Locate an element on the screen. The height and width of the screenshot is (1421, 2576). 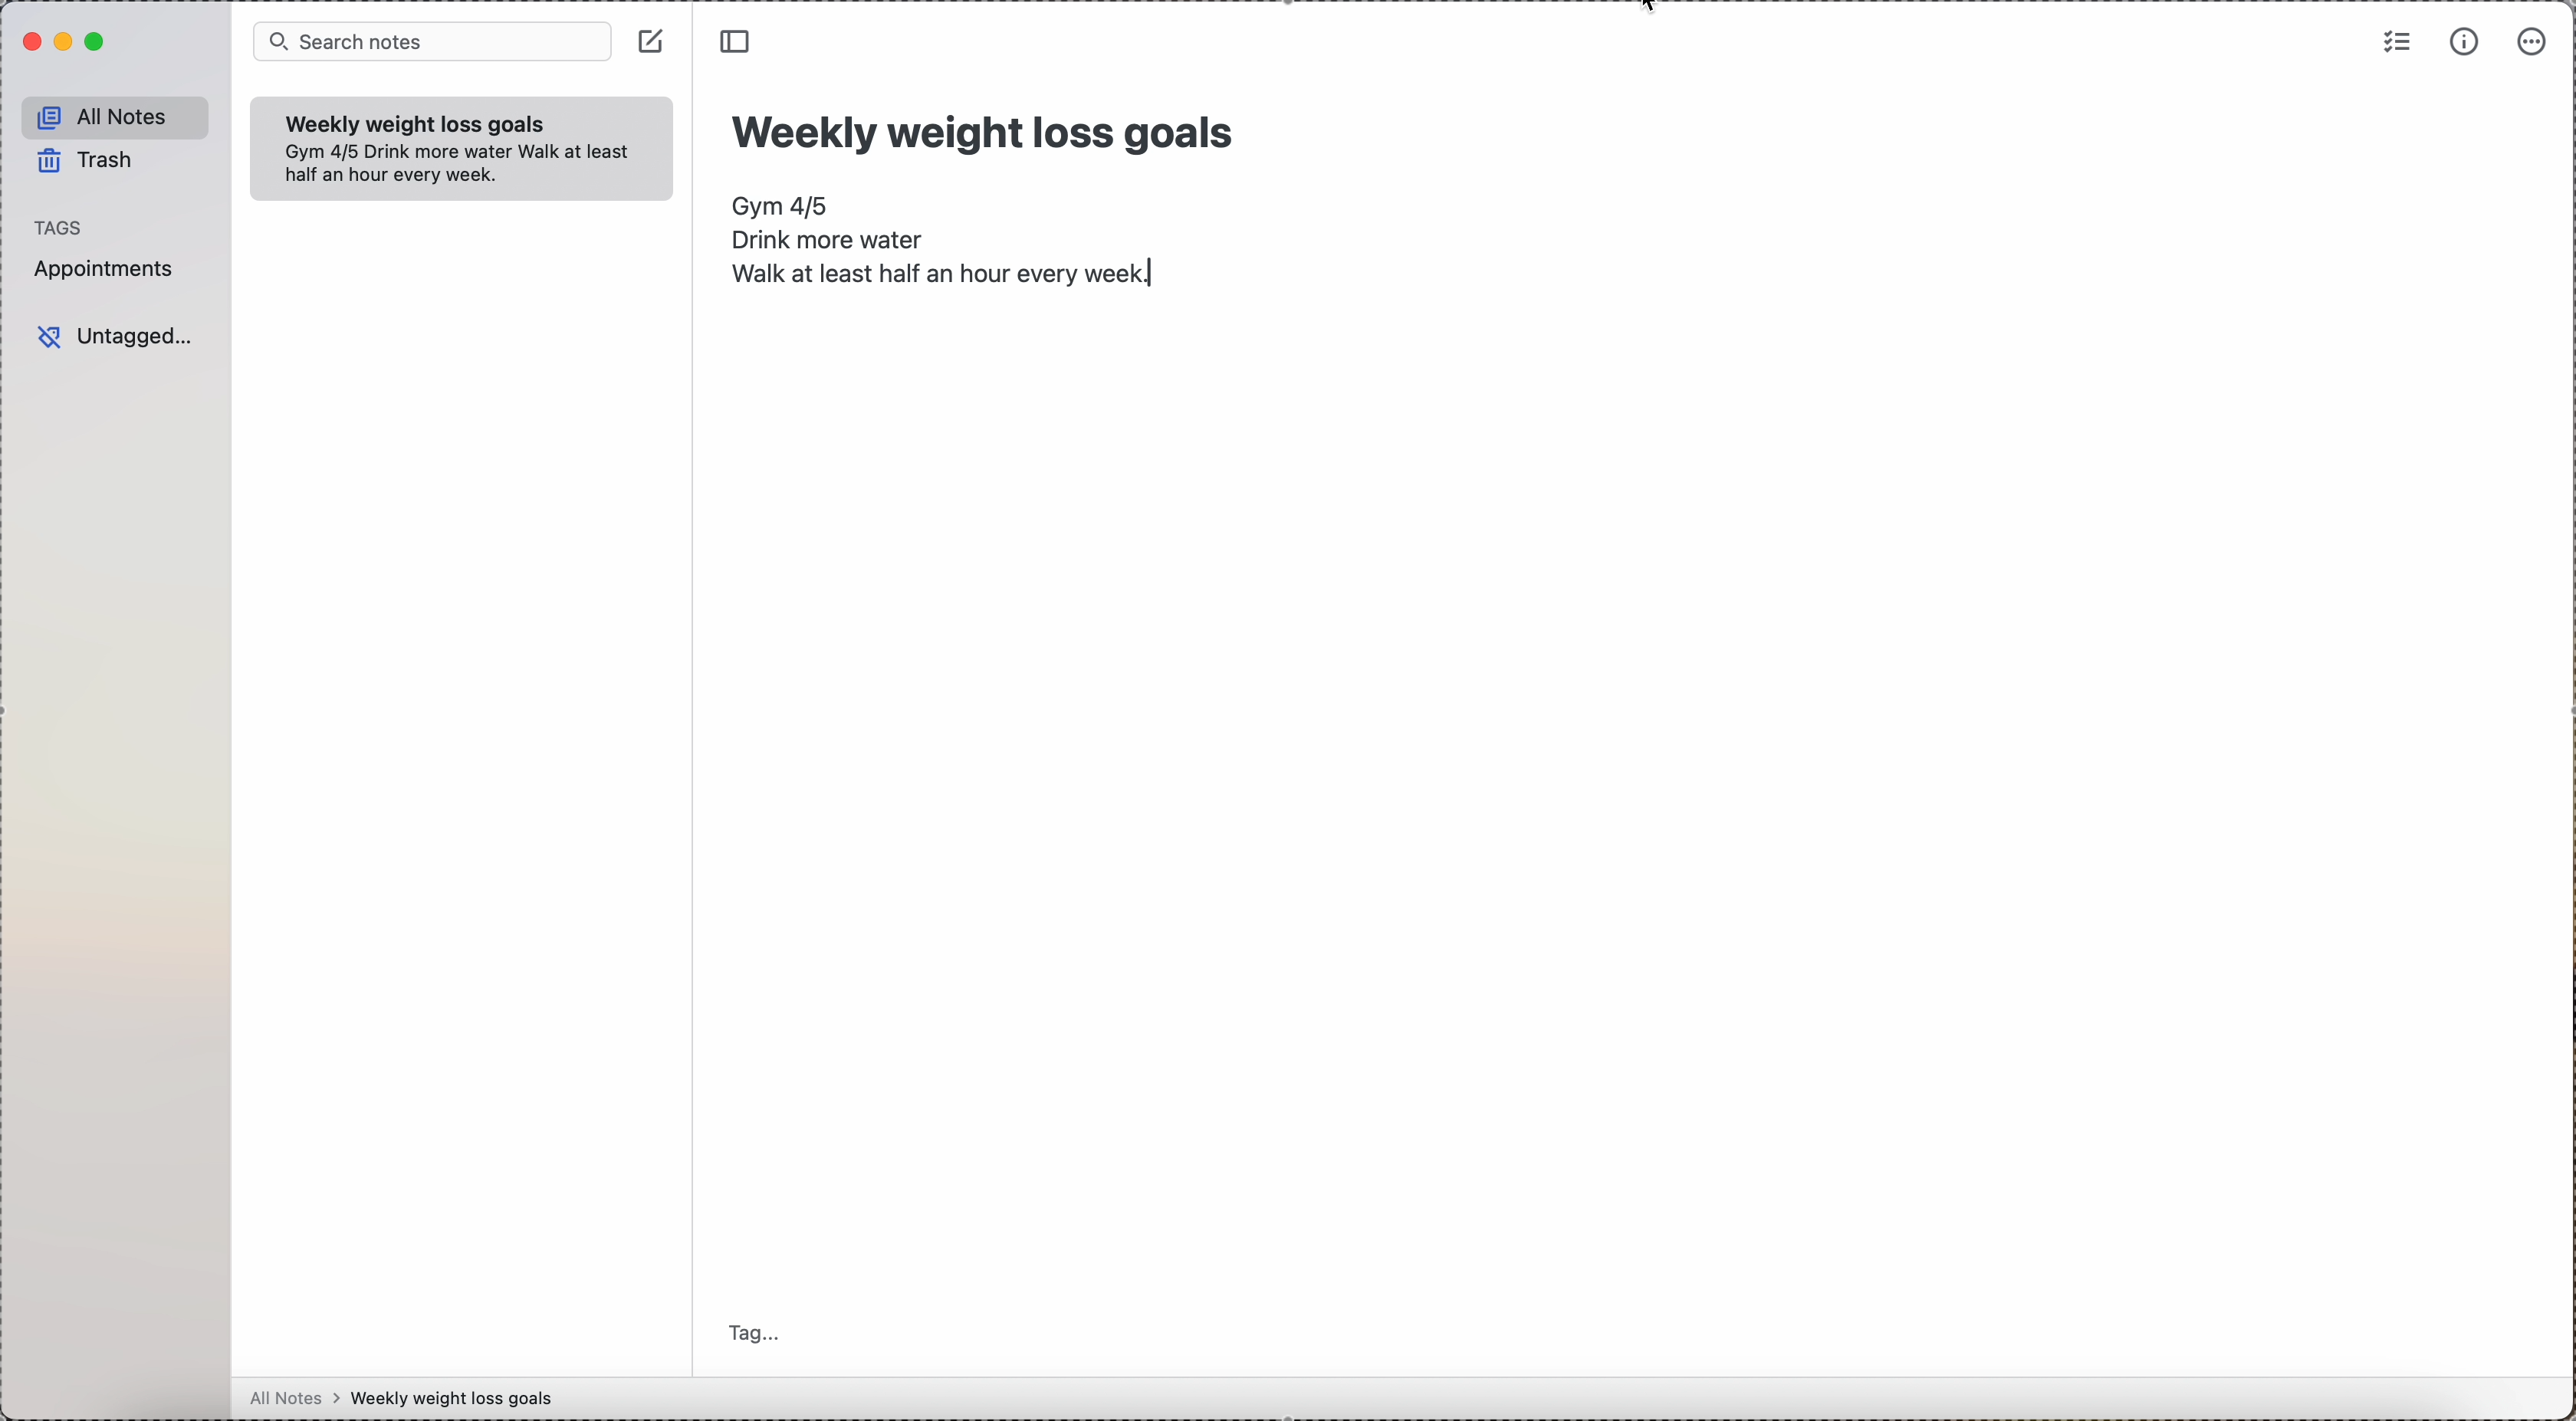
drink more water is located at coordinates (441, 154).